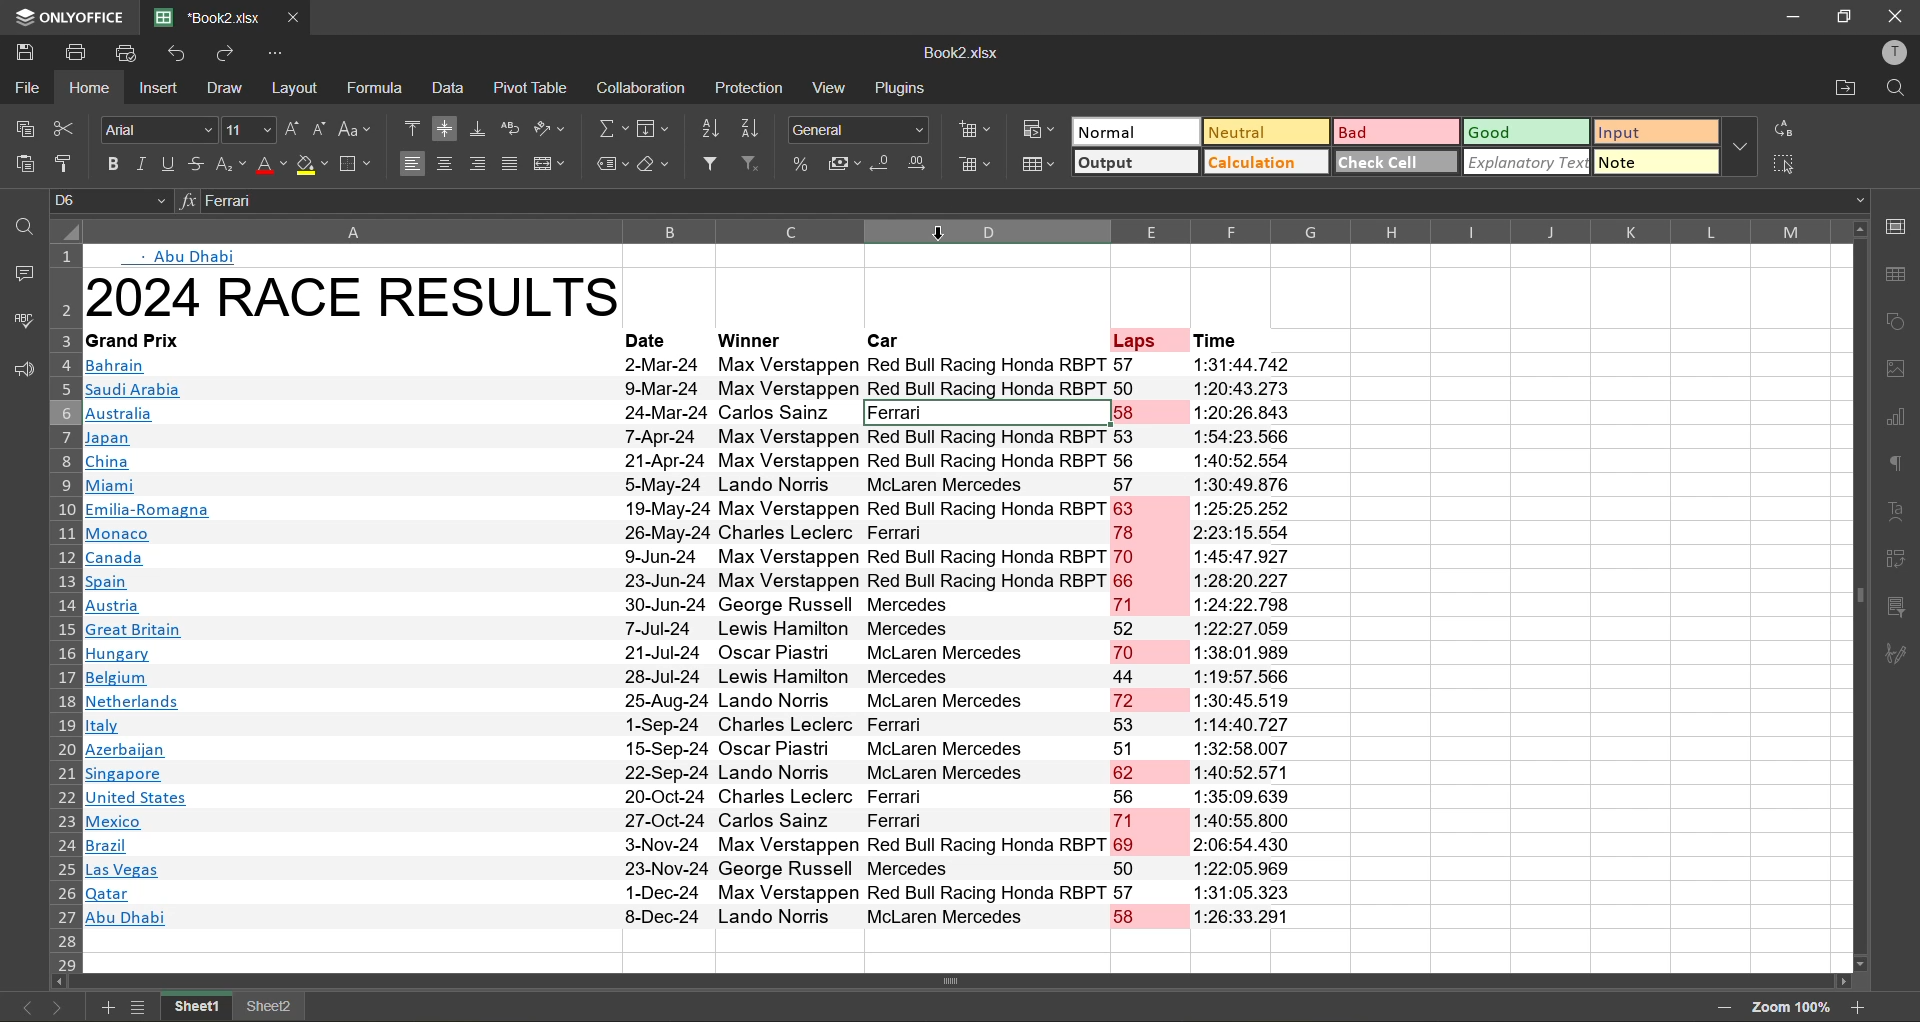 This screenshot has width=1920, height=1022. What do you see at coordinates (694, 629) in the screenshot?
I see `| Great Britain 7-Jul-24 Lewis Hamilton Mercedes 52 1:22:27.059` at bounding box center [694, 629].